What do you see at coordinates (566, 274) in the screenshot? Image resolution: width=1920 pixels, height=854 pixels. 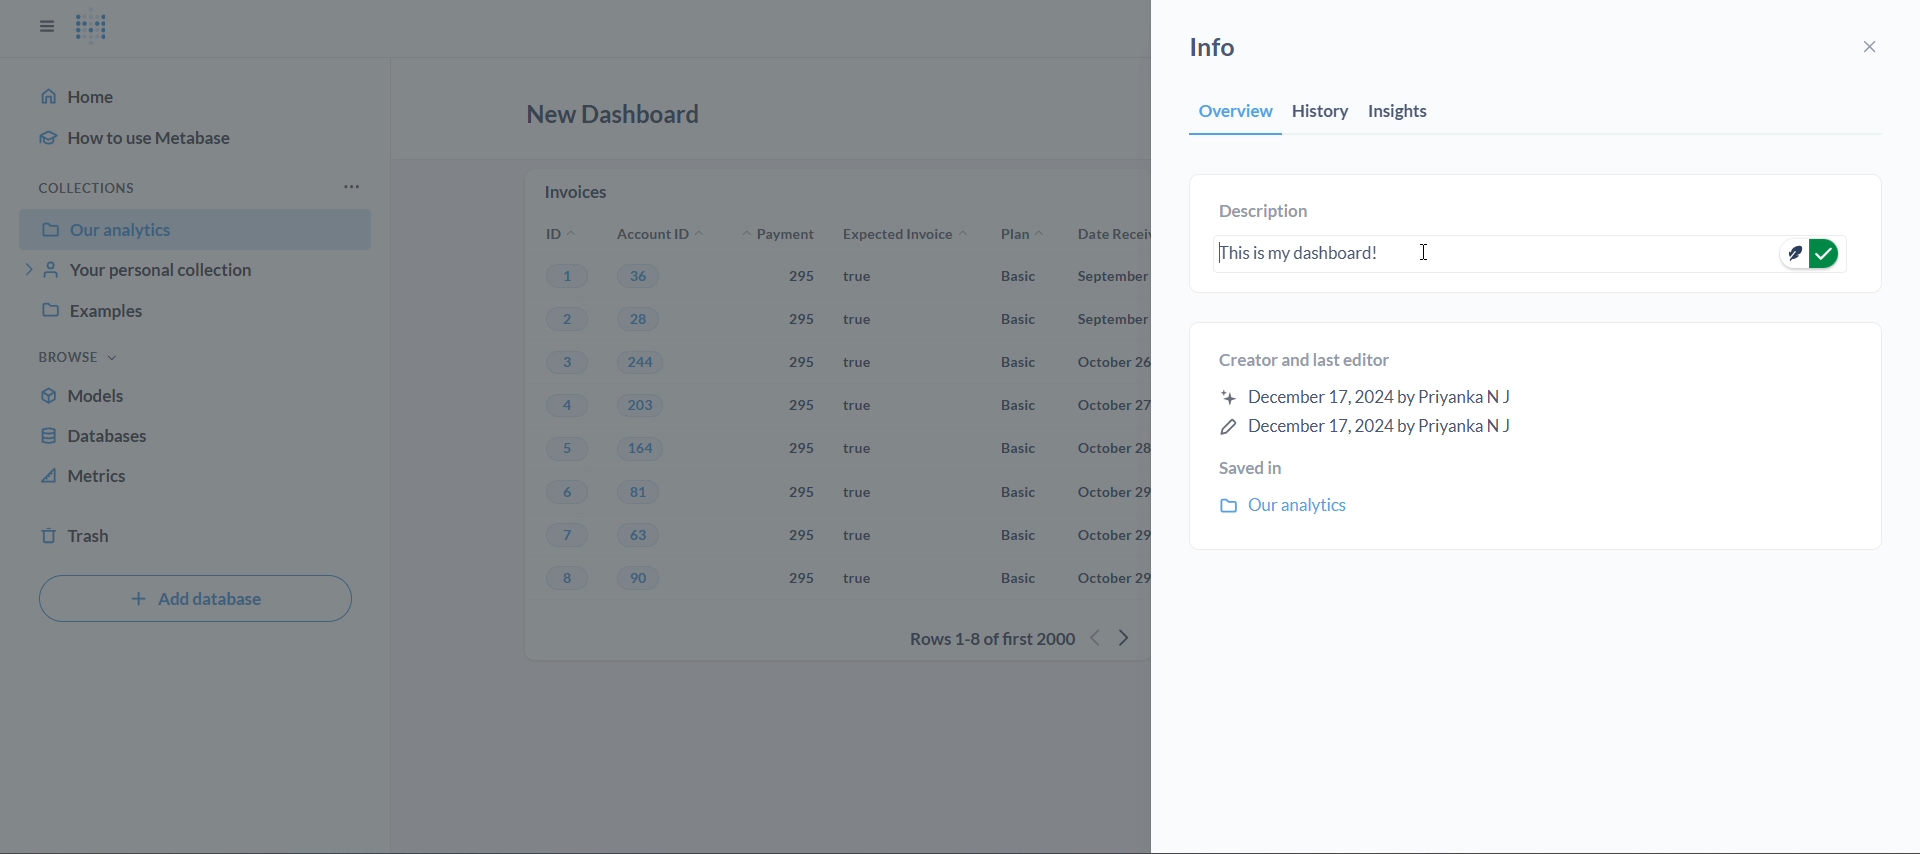 I see `1` at bounding box center [566, 274].